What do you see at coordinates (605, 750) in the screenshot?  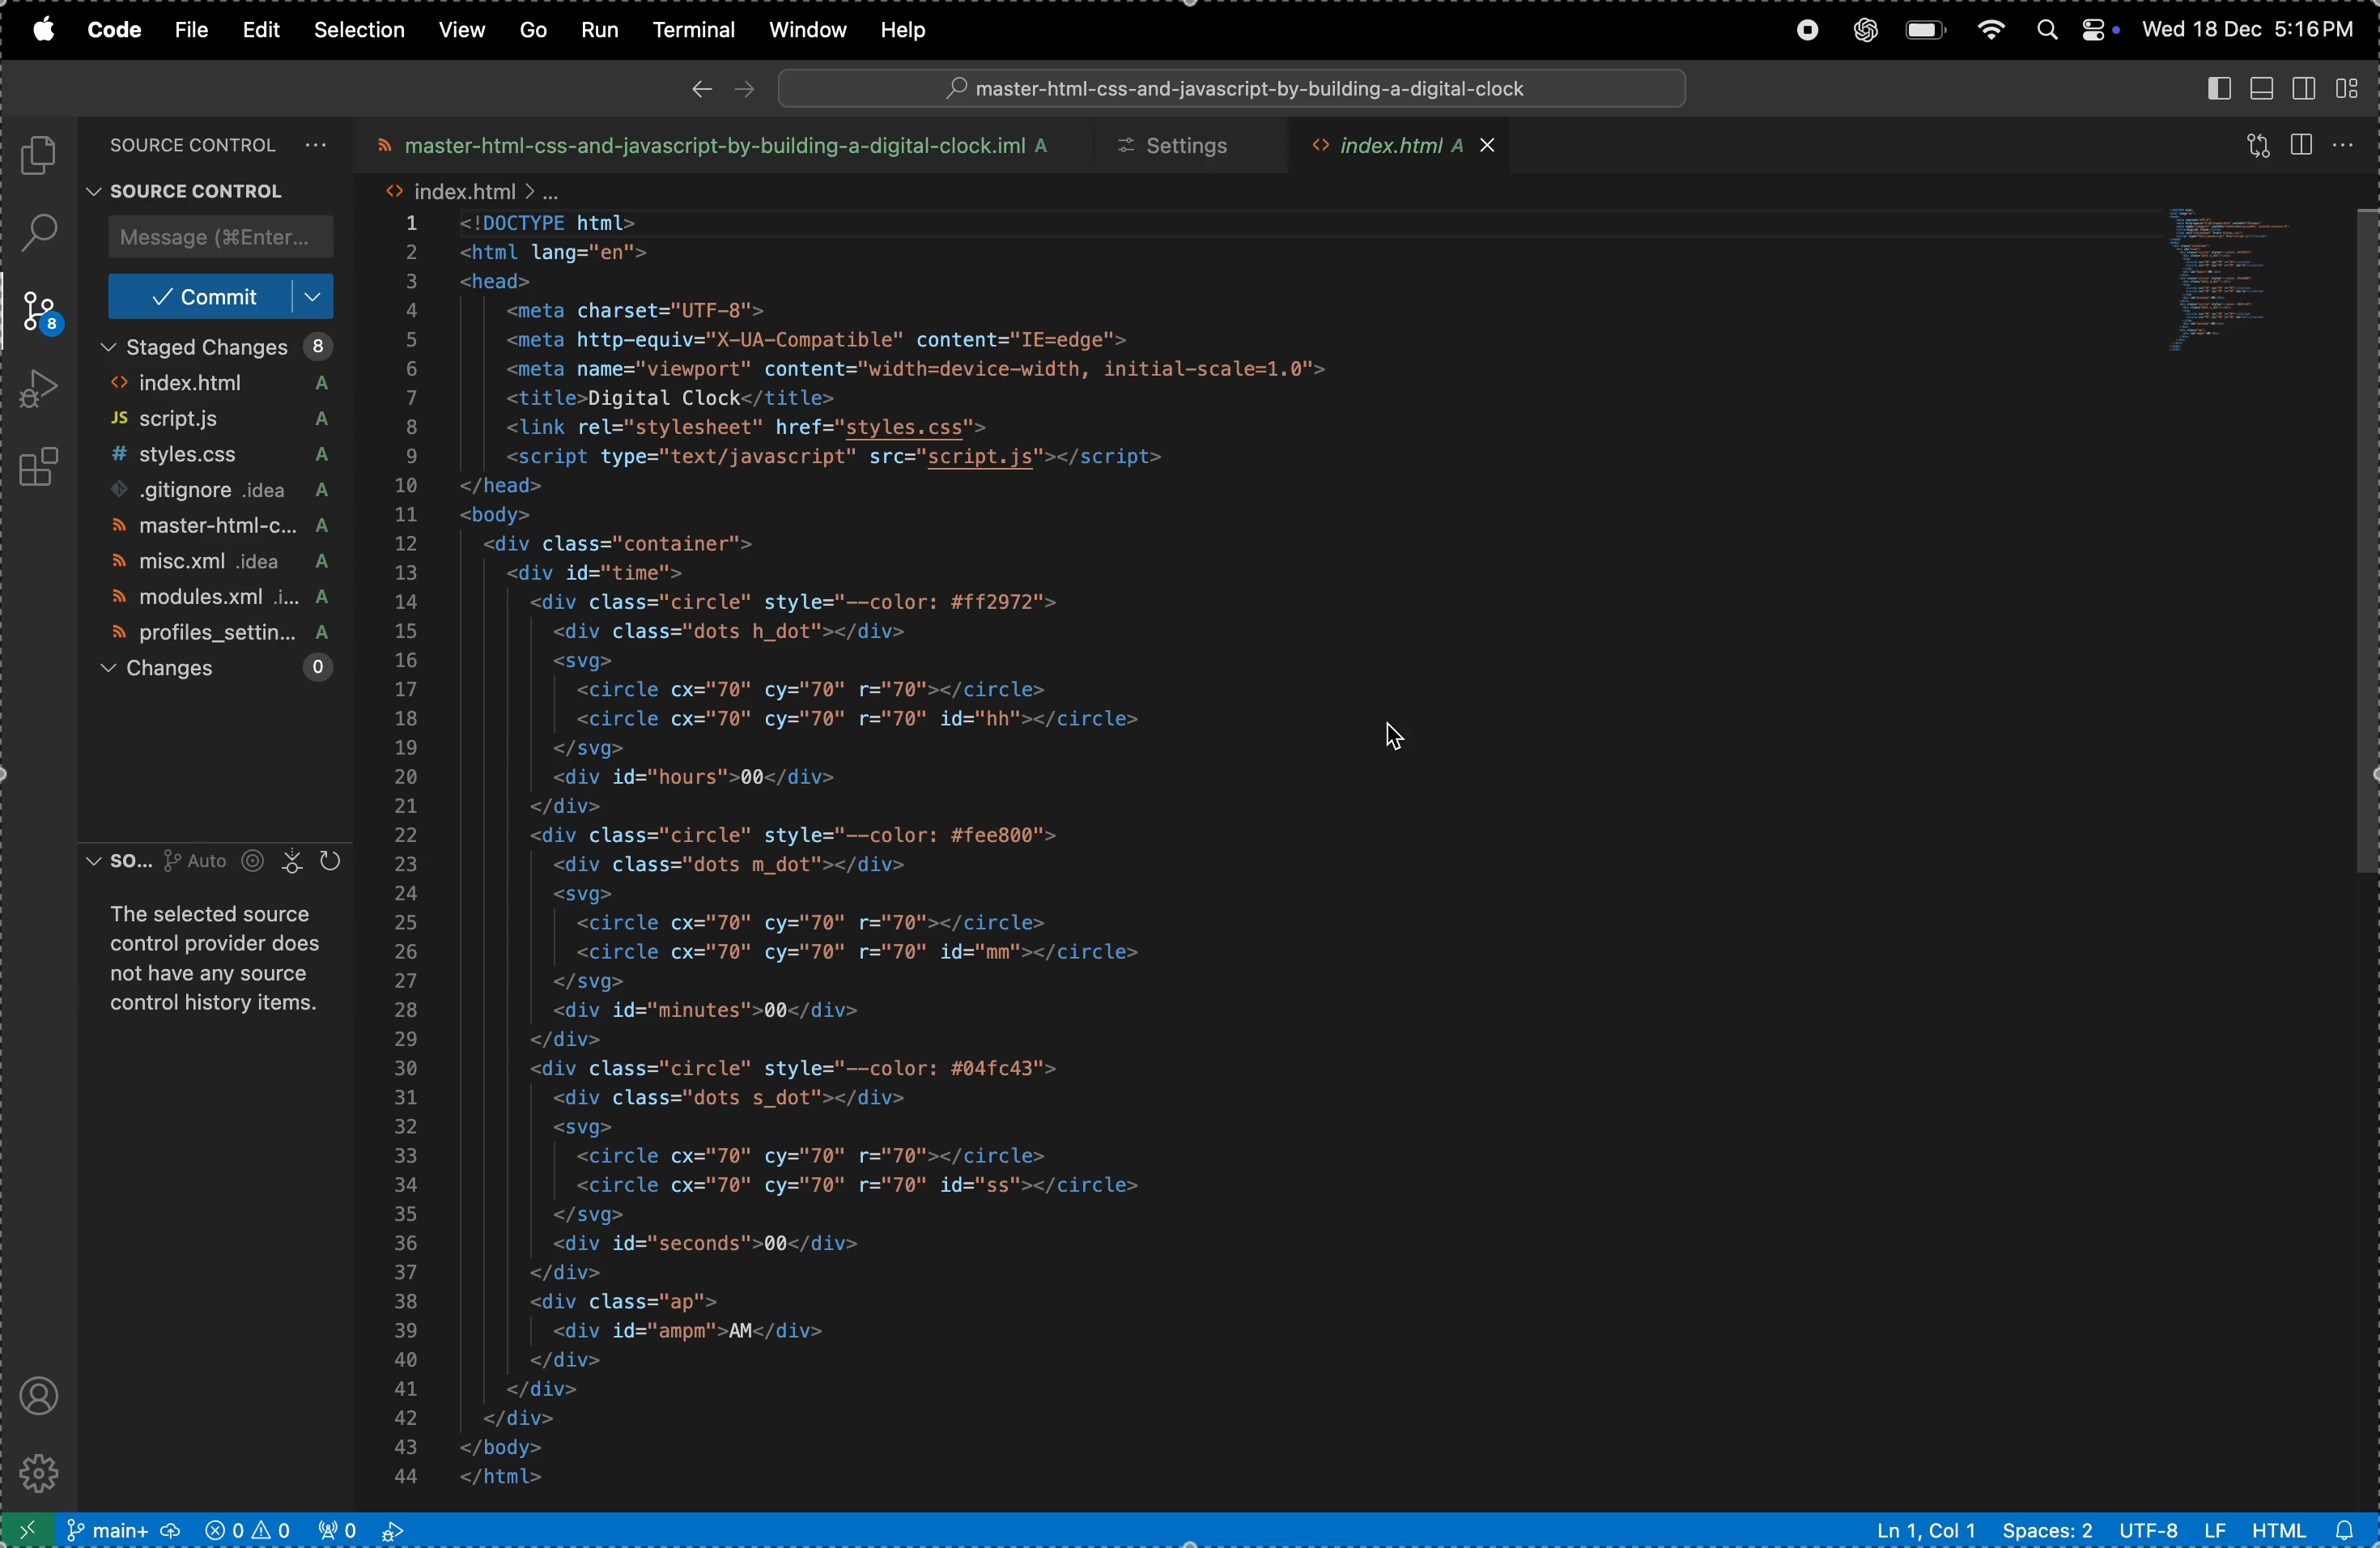 I see `</svg>` at bounding box center [605, 750].